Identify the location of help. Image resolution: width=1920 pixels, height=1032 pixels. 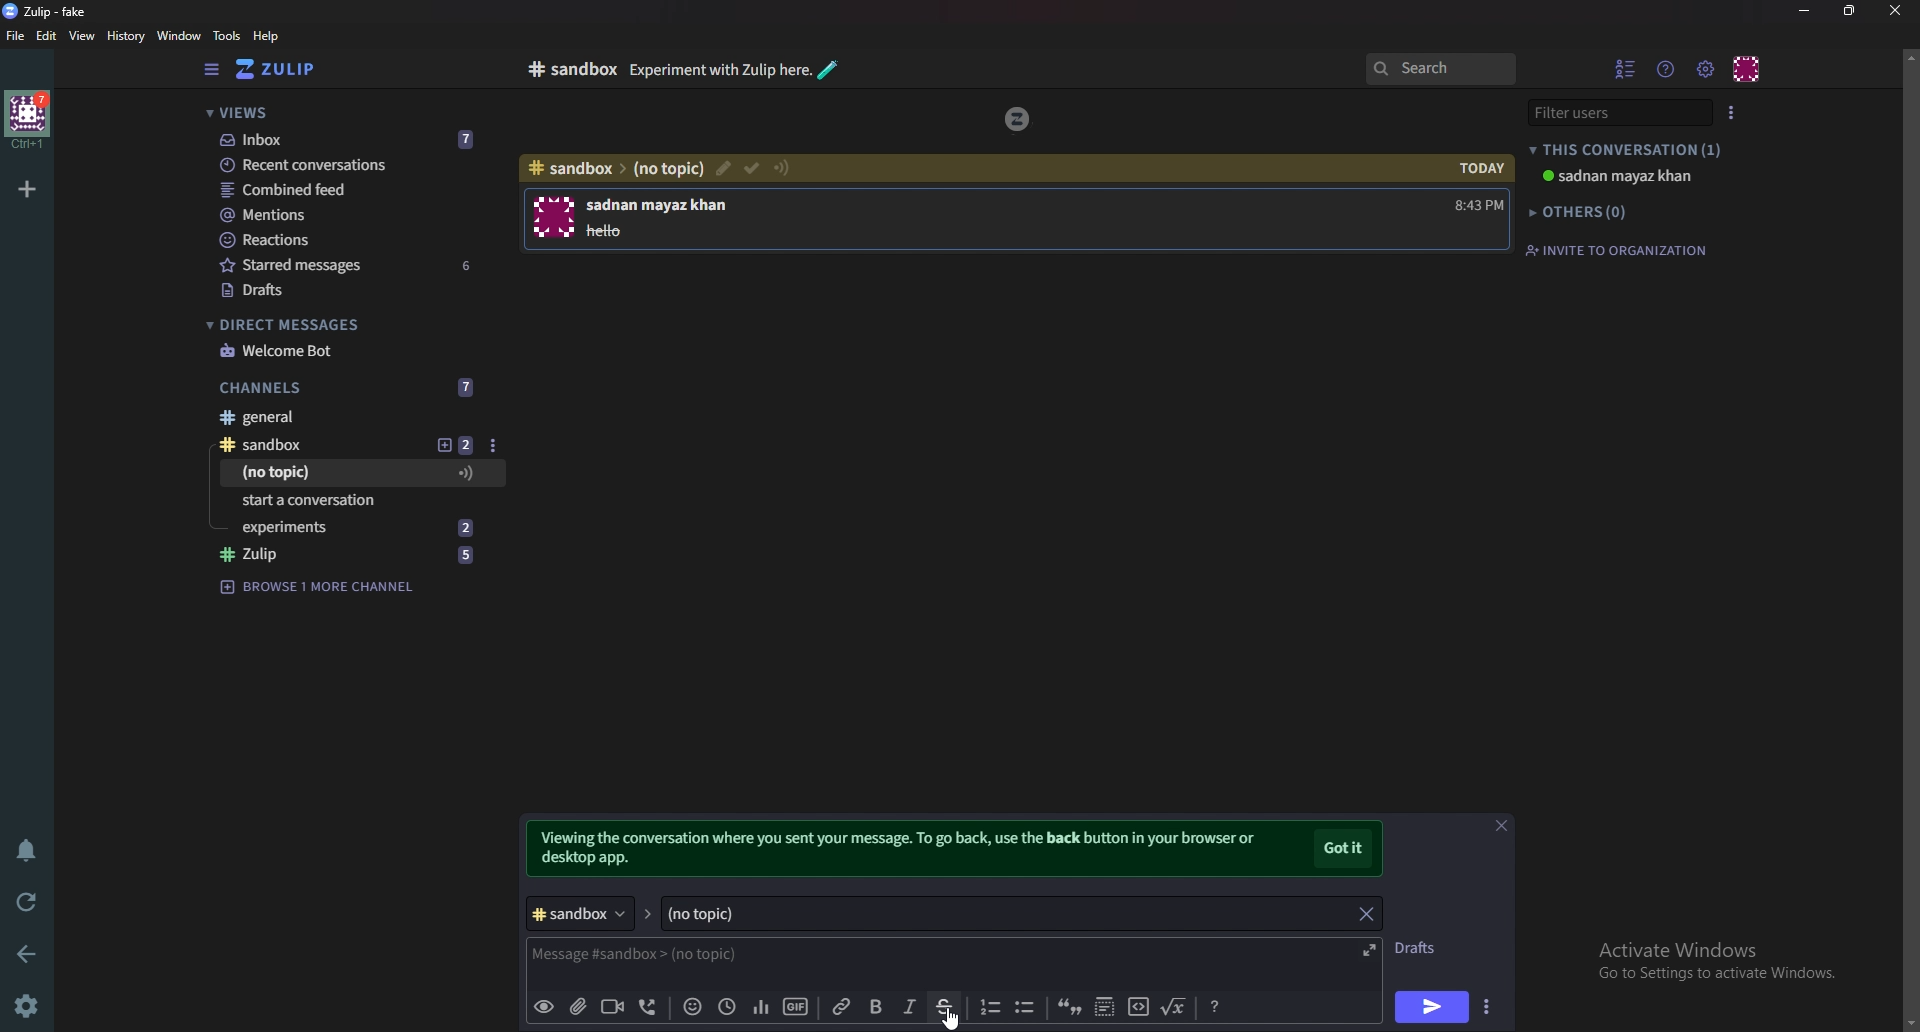
(267, 36).